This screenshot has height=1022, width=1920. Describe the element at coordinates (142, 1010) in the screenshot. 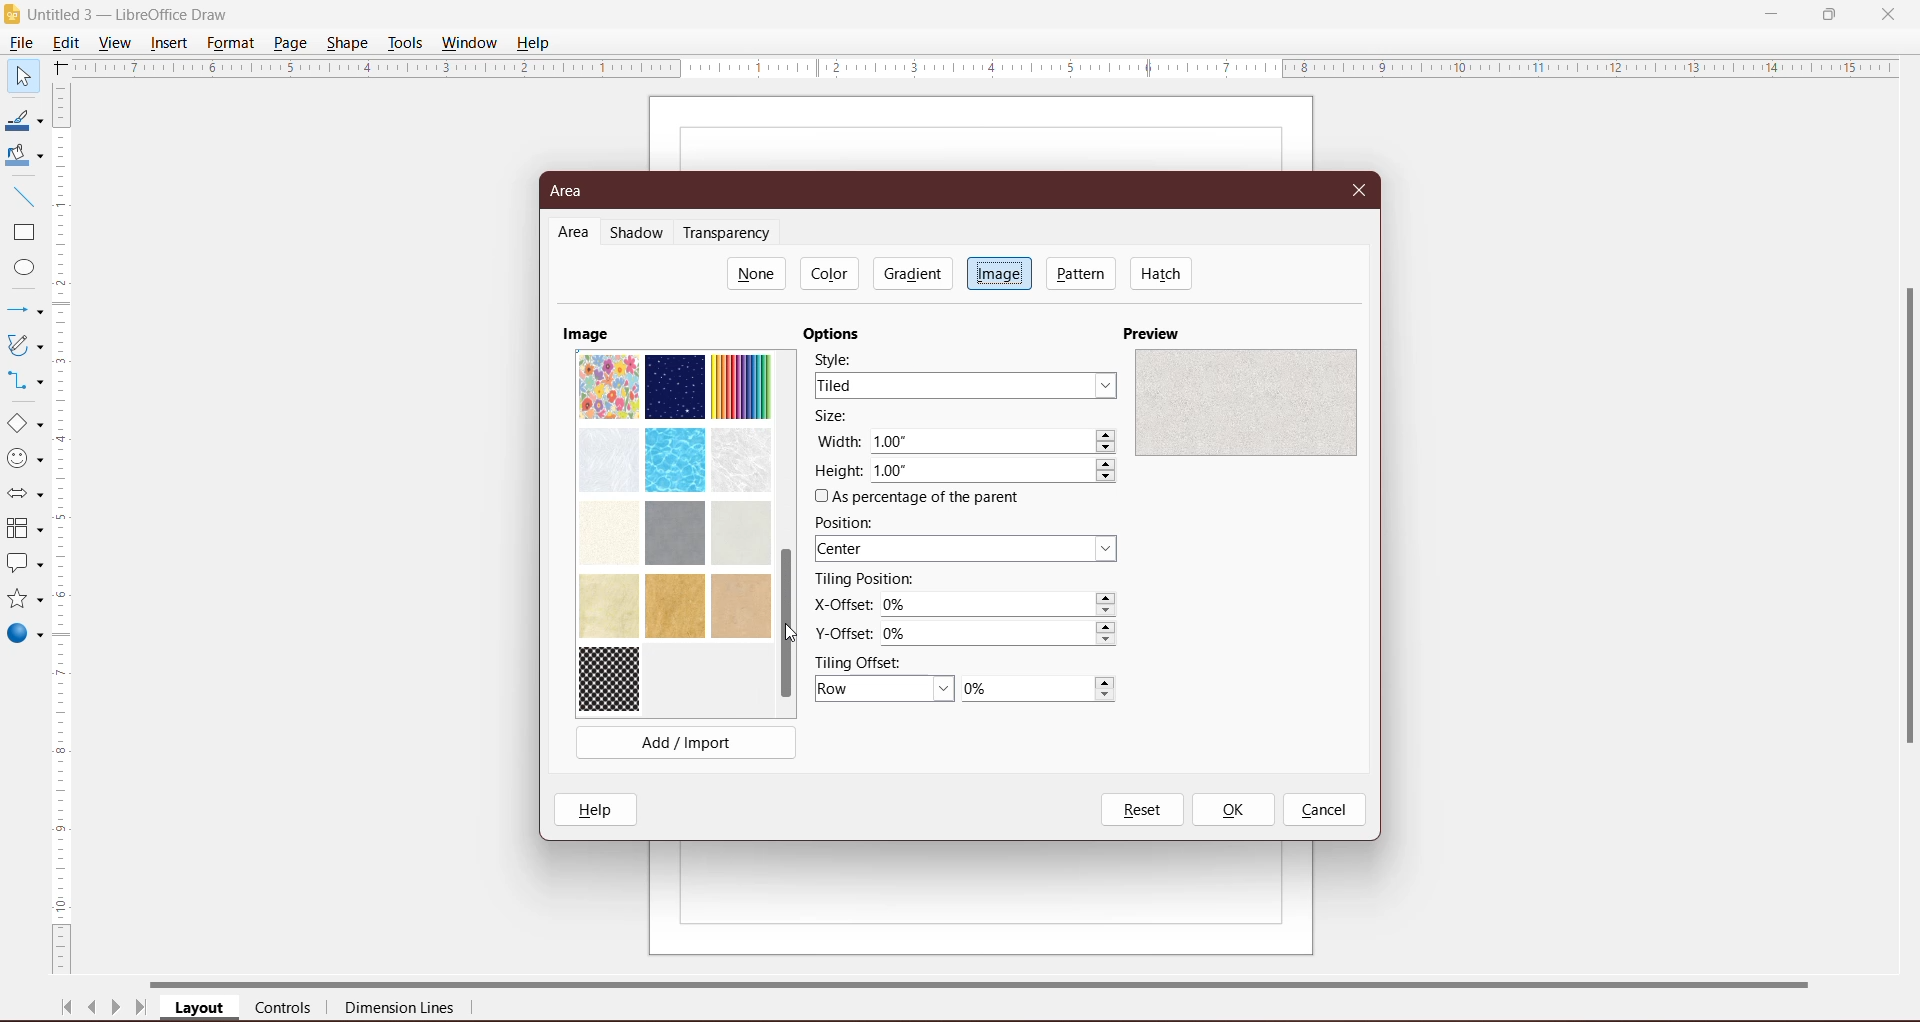

I see `Scroll to last page` at that location.